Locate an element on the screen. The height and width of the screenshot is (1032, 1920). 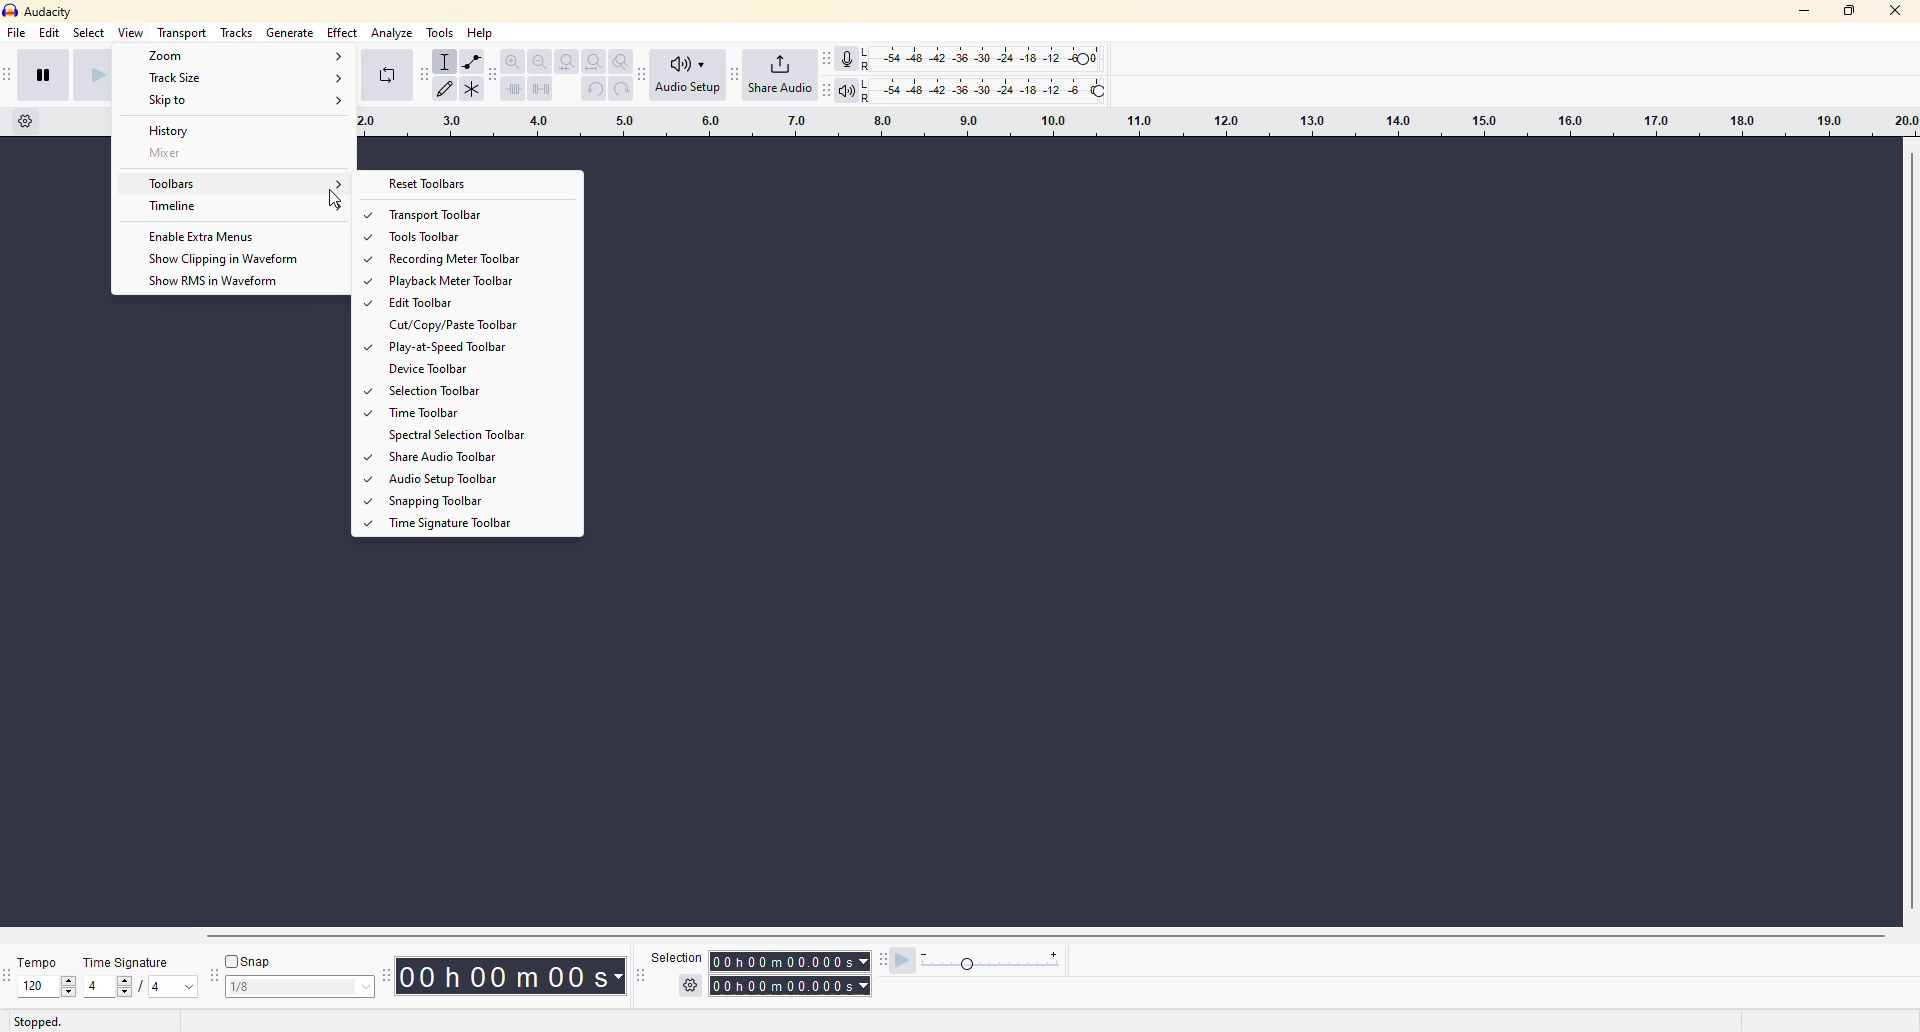
audacity tools toolbar is located at coordinates (423, 74).